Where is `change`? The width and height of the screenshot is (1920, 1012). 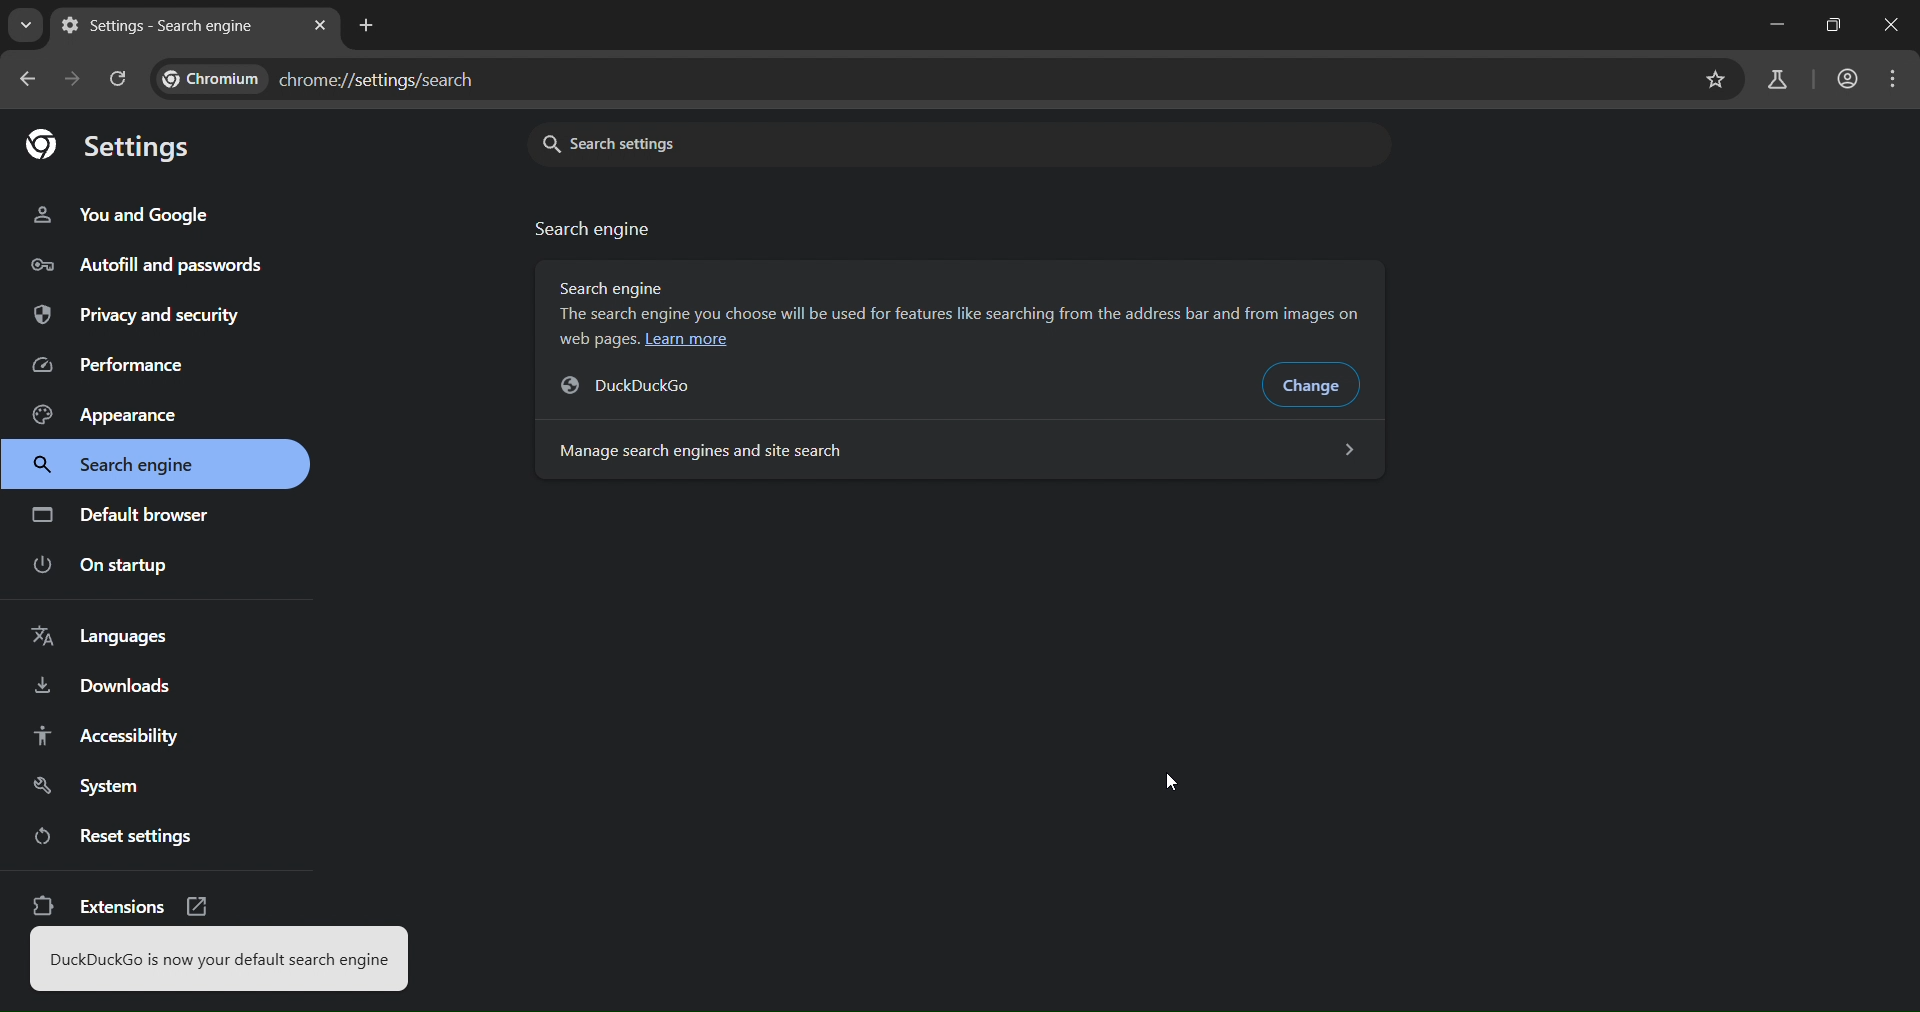 change is located at coordinates (1318, 387).